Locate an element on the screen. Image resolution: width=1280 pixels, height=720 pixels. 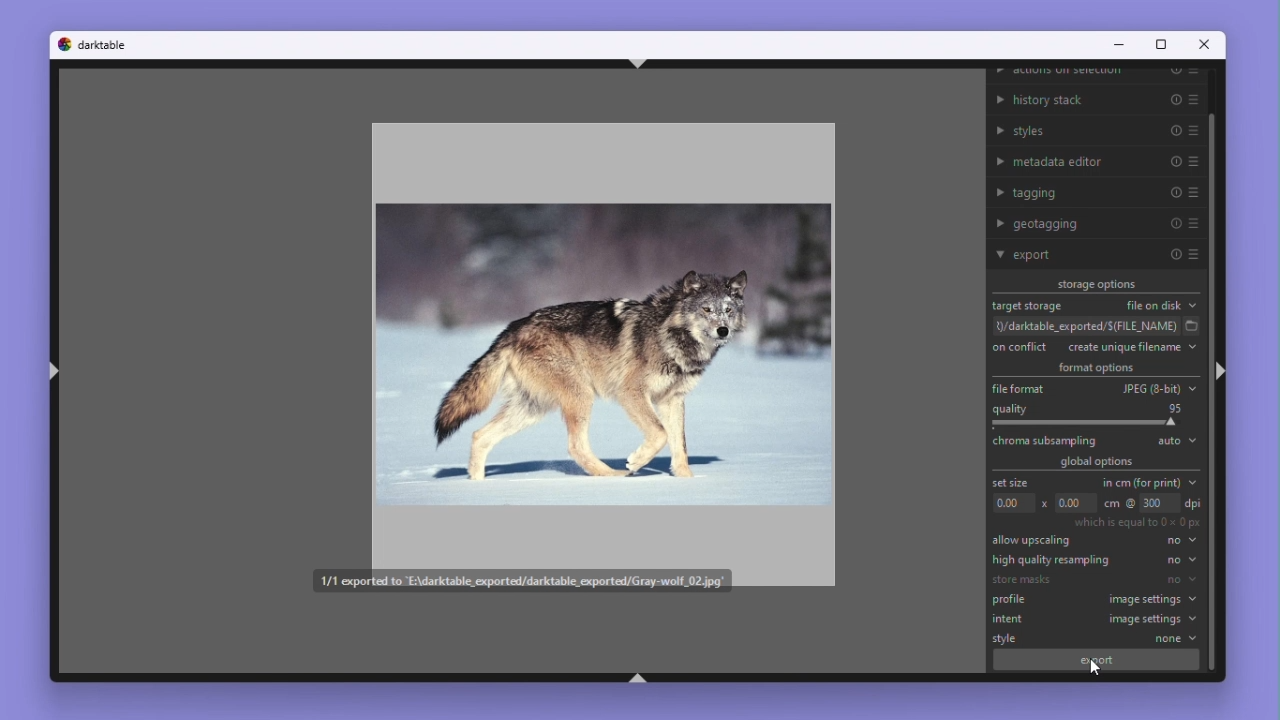
Global options is located at coordinates (1096, 462).